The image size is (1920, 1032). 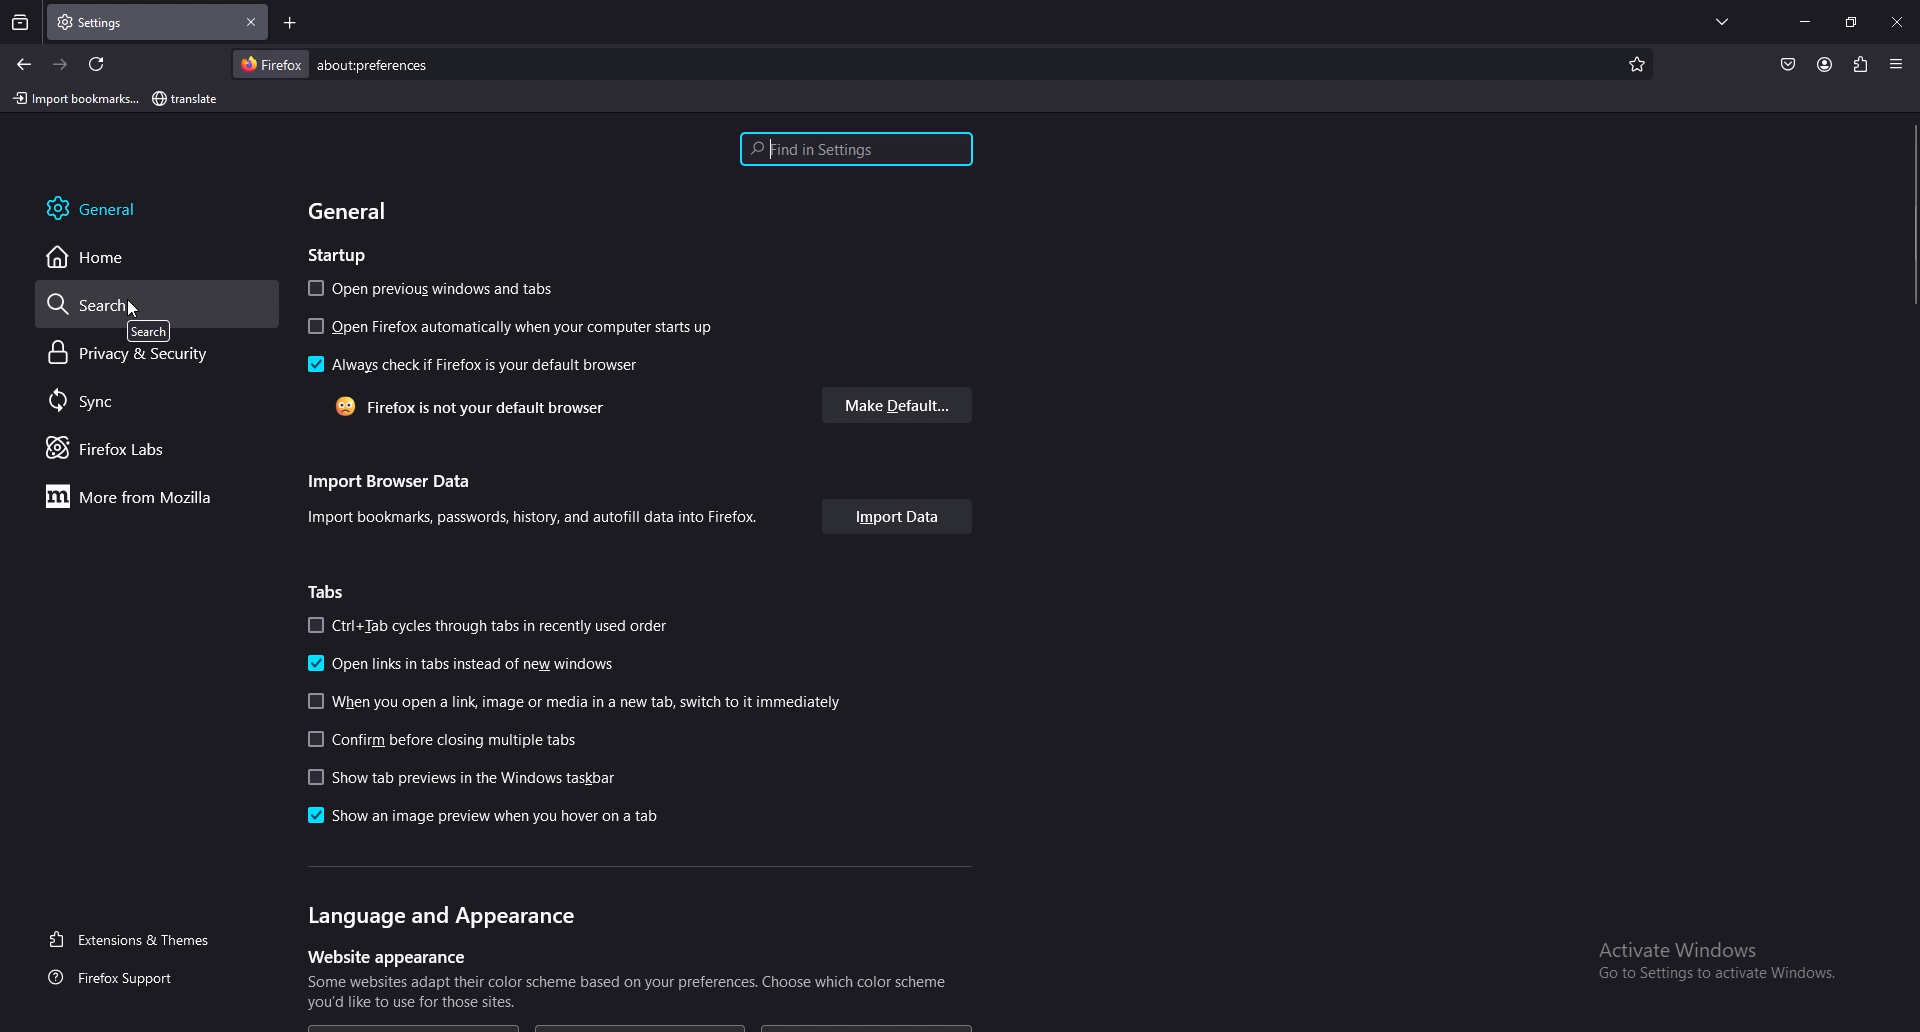 What do you see at coordinates (254, 21) in the screenshot?
I see `close tab` at bounding box center [254, 21].